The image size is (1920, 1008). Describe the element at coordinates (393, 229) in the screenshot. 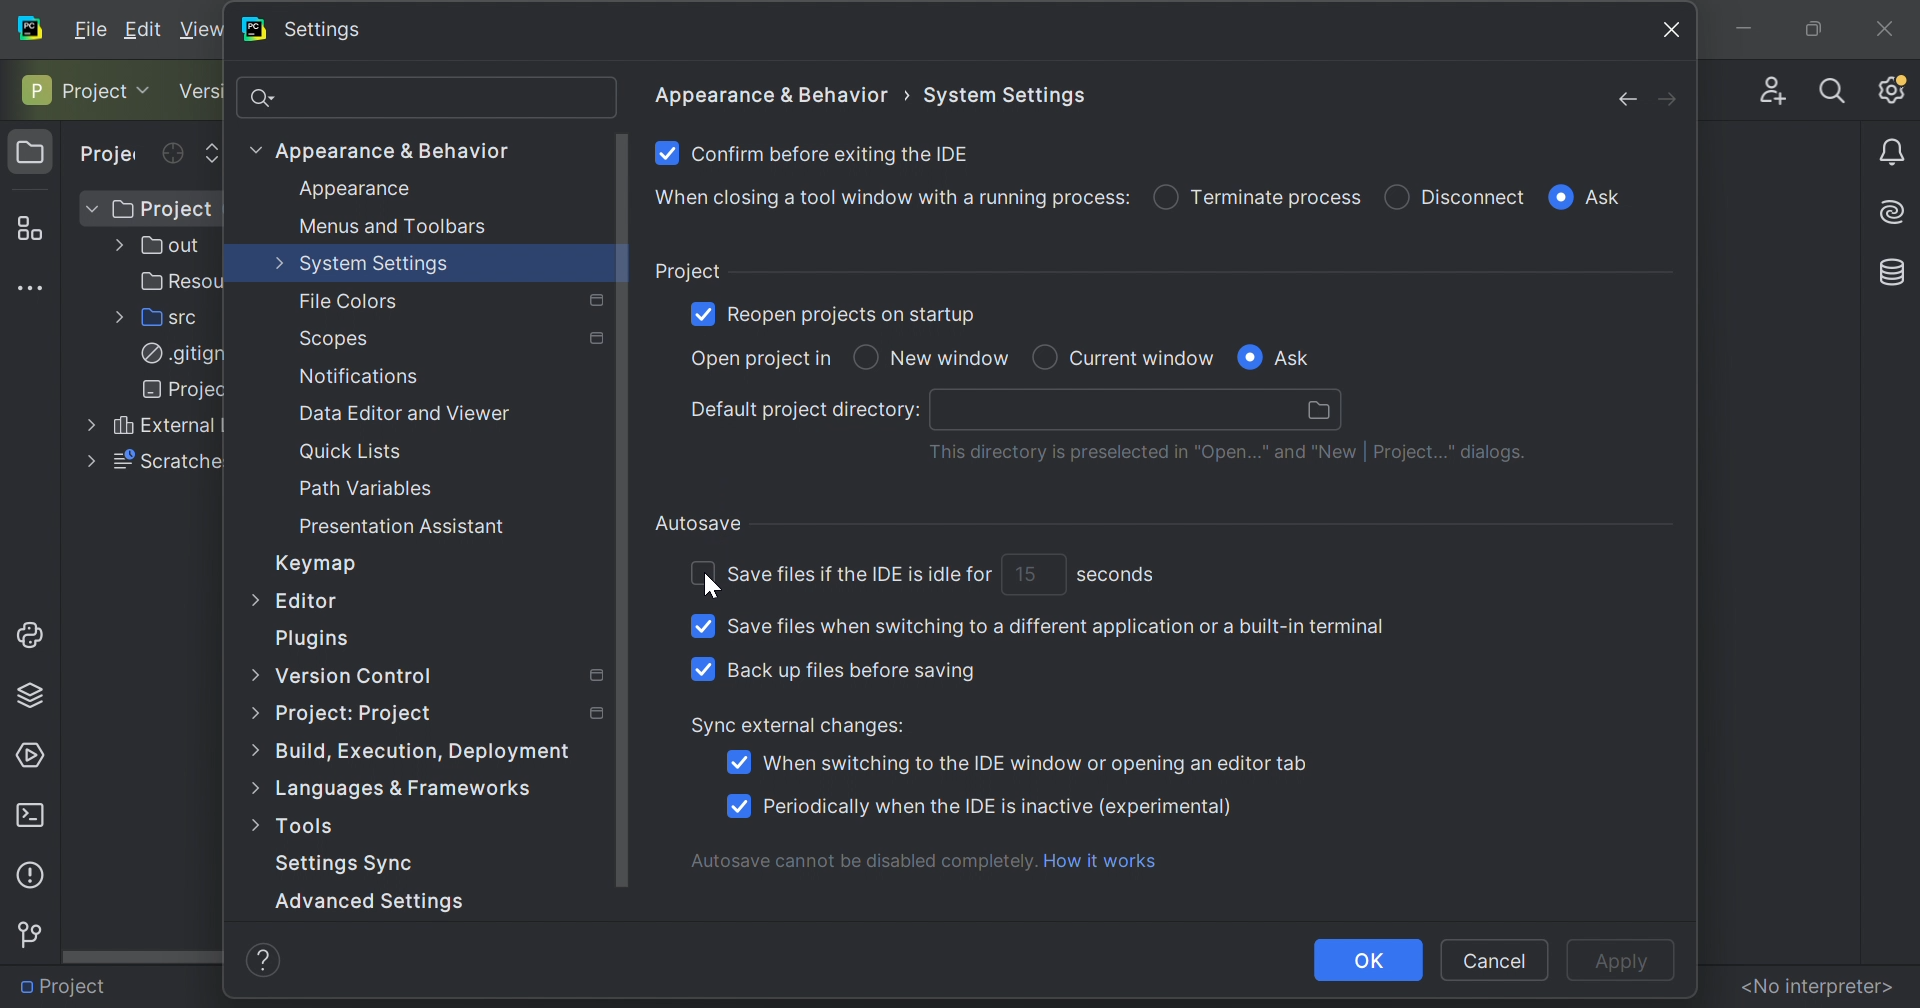

I see `Menus and Toolbars` at that location.